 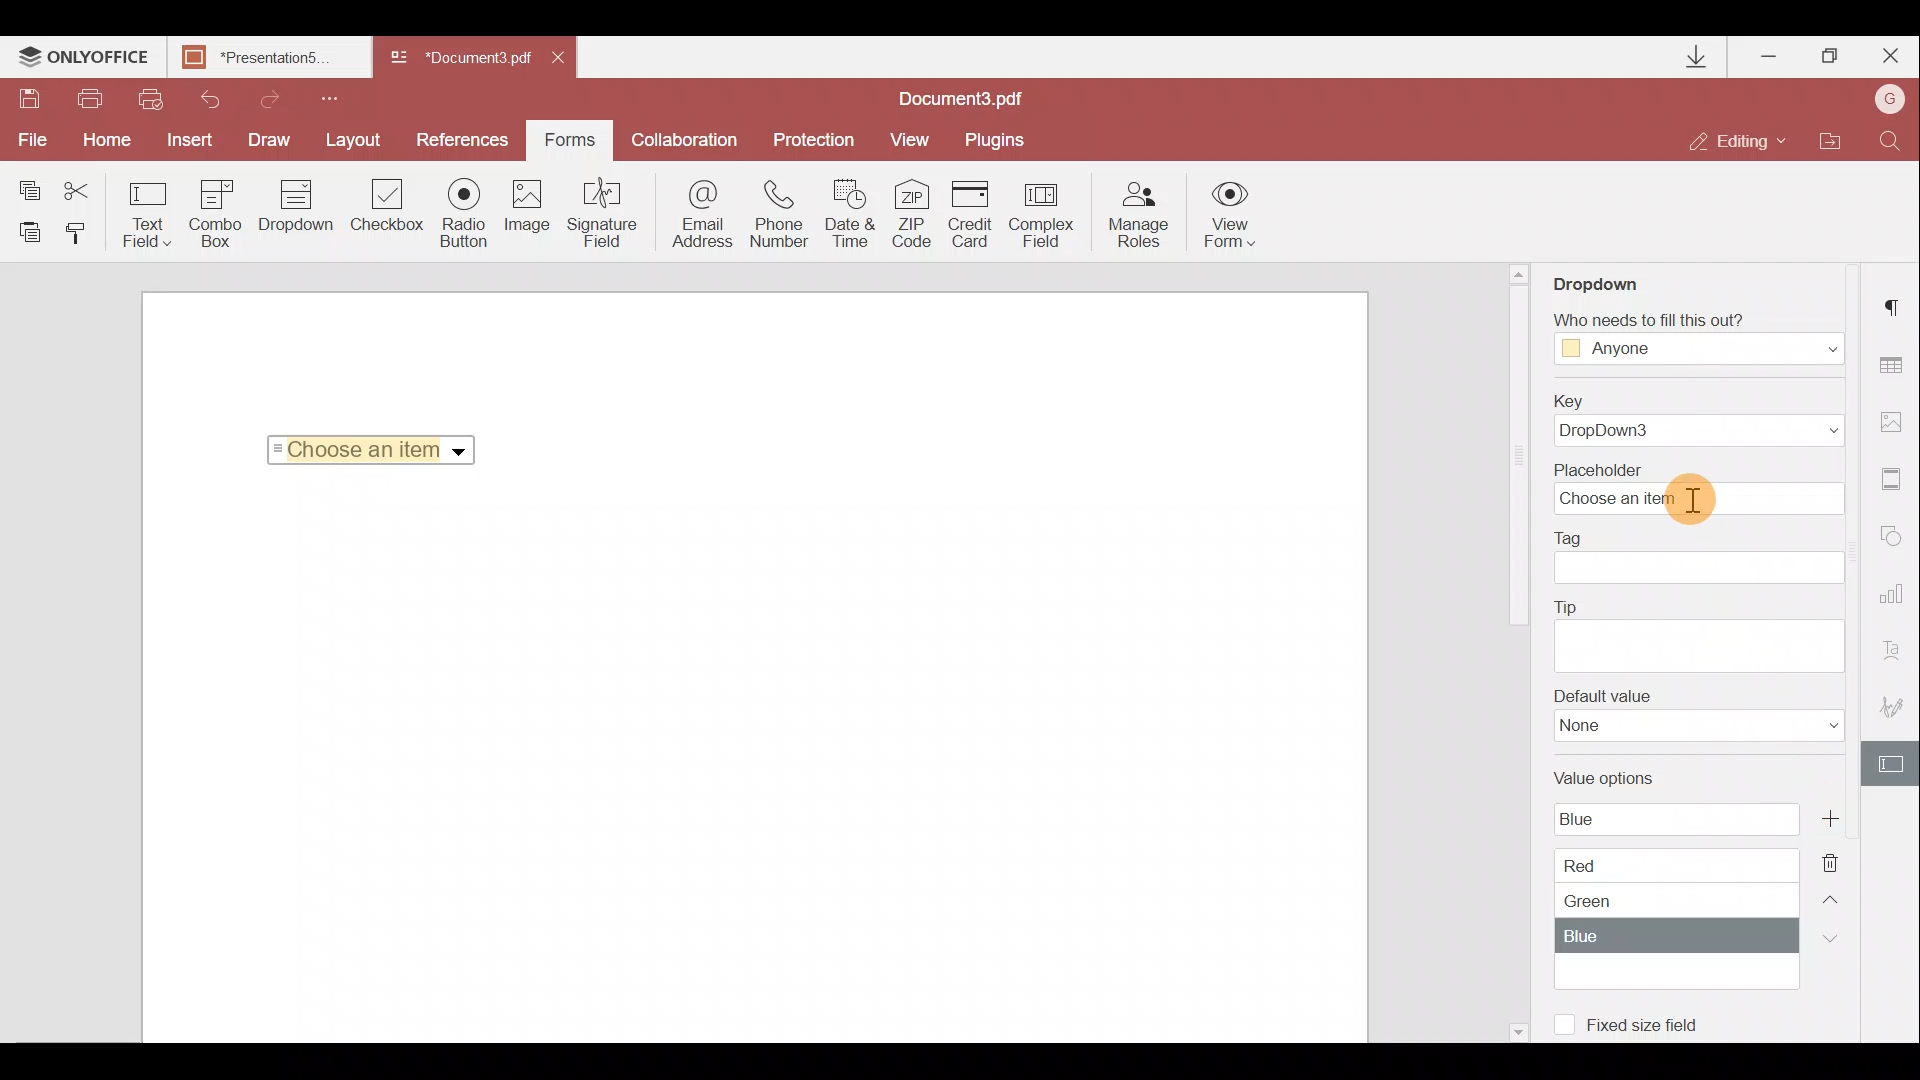 What do you see at coordinates (274, 140) in the screenshot?
I see `Draw` at bounding box center [274, 140].